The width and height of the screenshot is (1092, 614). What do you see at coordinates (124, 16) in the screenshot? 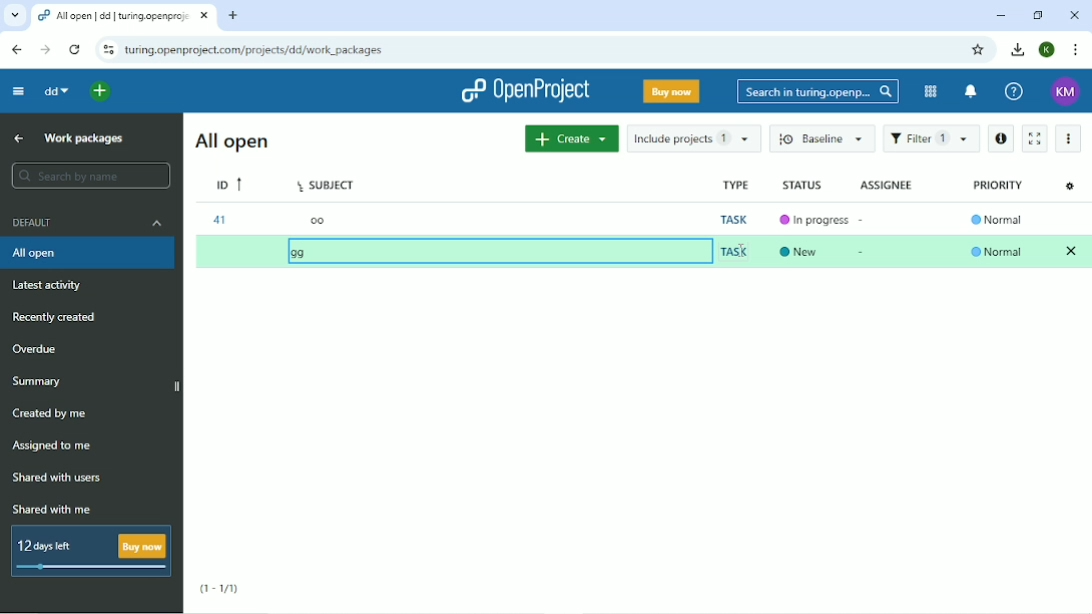
I see `Current tab` at bounding box center [124, 16].